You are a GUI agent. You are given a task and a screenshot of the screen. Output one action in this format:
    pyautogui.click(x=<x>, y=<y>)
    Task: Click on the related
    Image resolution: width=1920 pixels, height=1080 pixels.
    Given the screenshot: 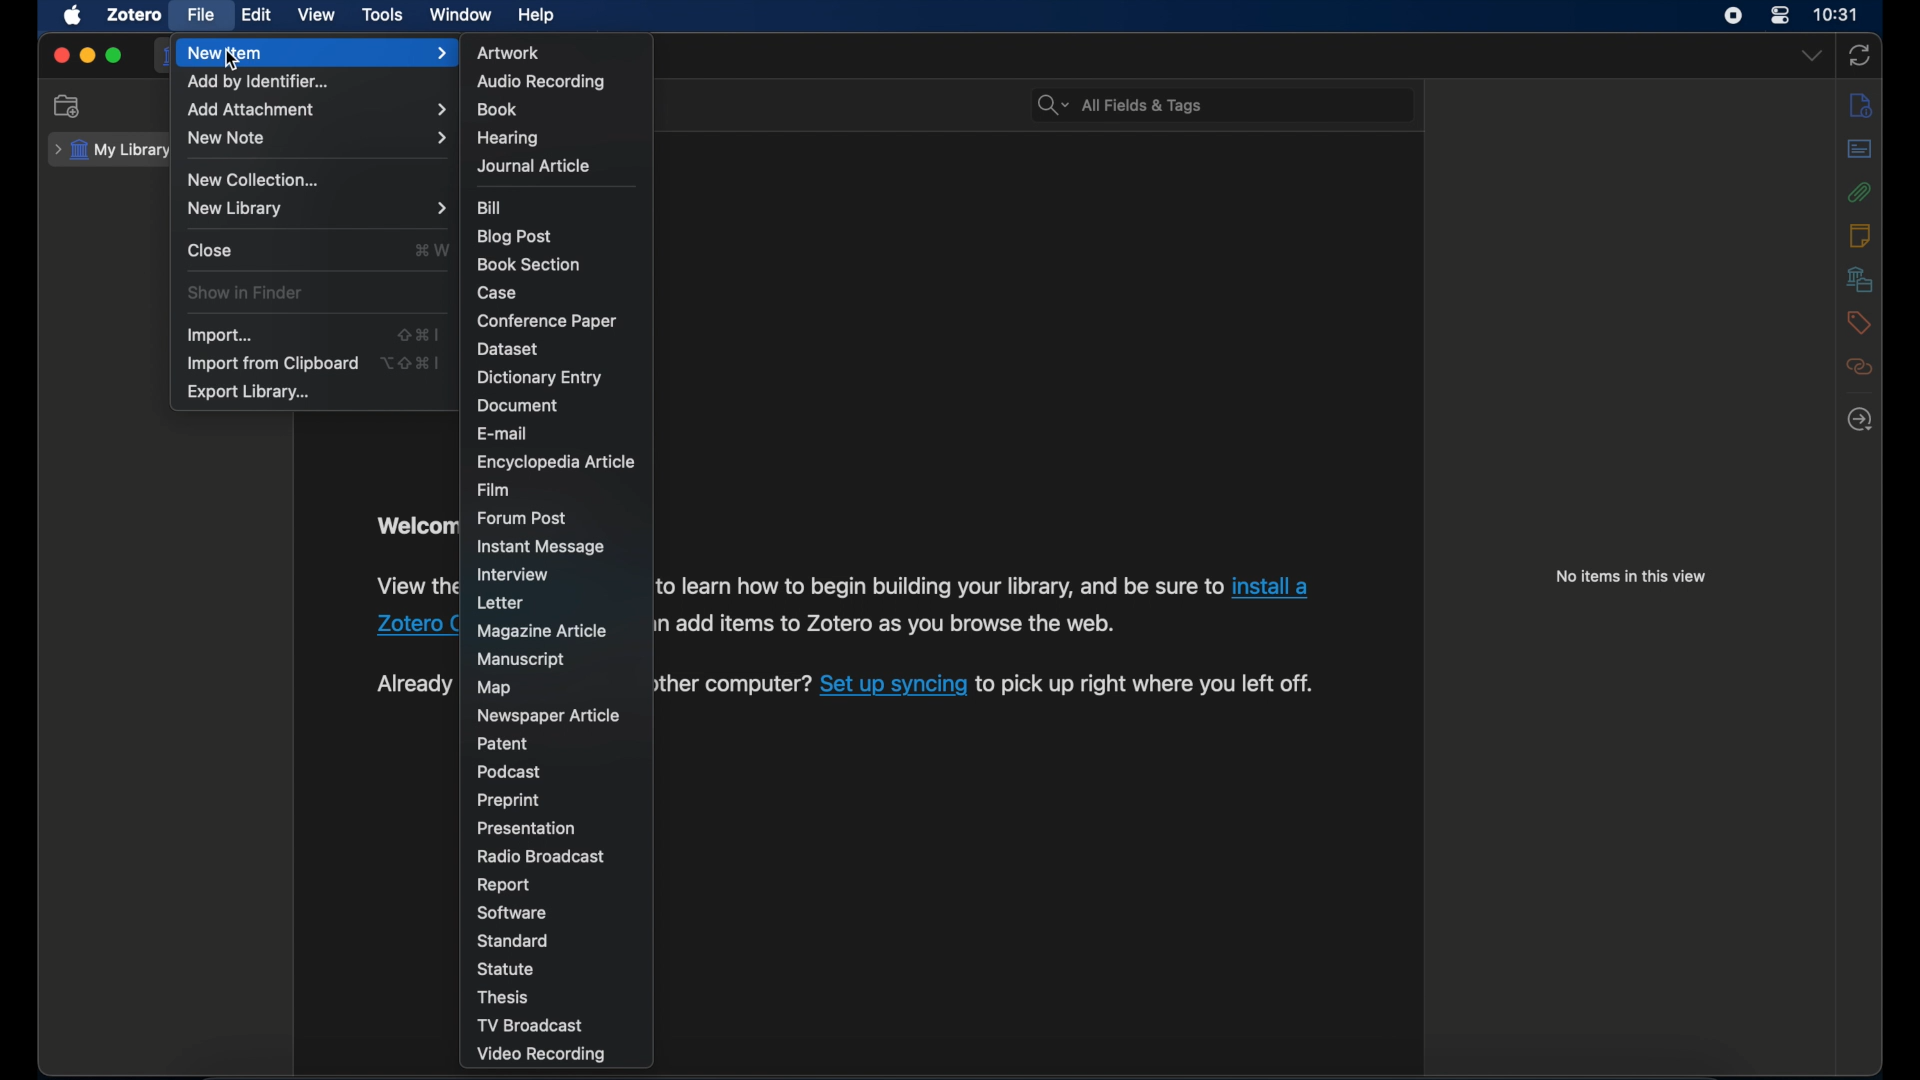 What is the action you would take?
    pyautogui.click(x=1861, y=367)
    